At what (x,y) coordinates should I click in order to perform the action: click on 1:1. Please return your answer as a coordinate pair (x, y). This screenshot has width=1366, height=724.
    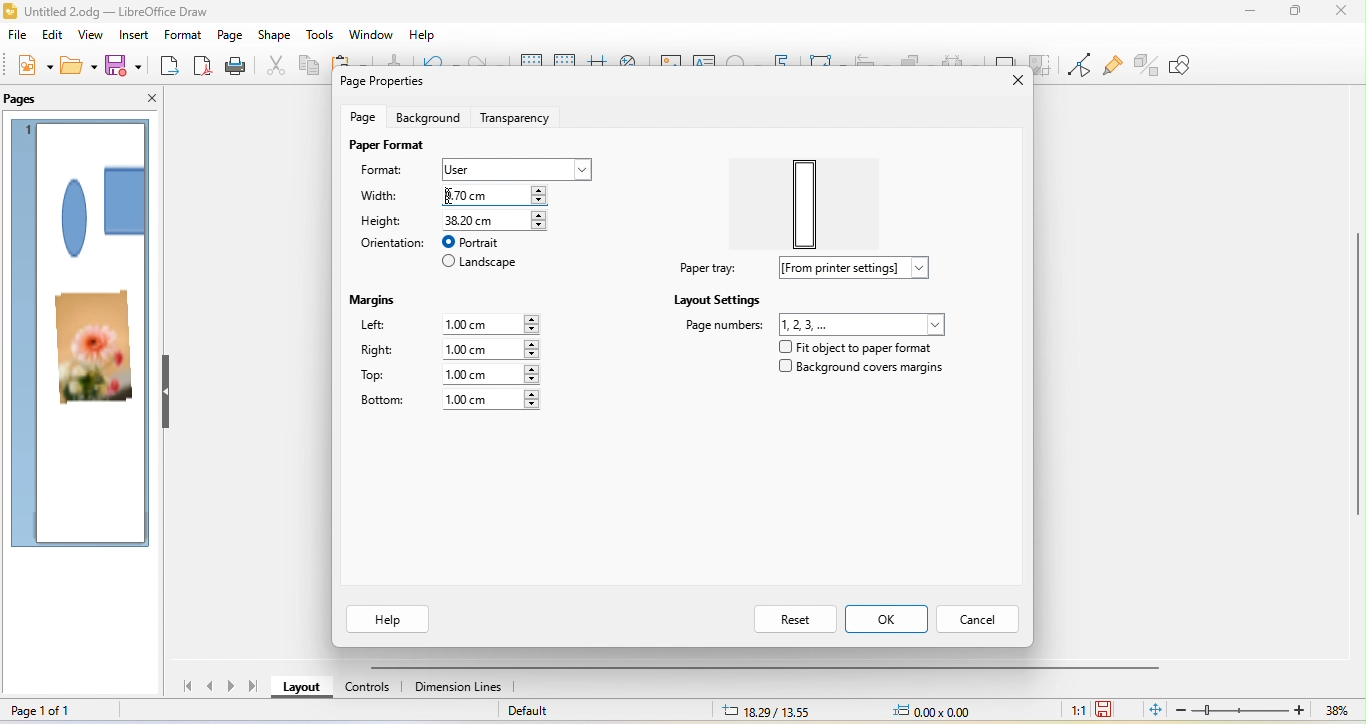
    Looking at the image, I should click on (1074, 711).